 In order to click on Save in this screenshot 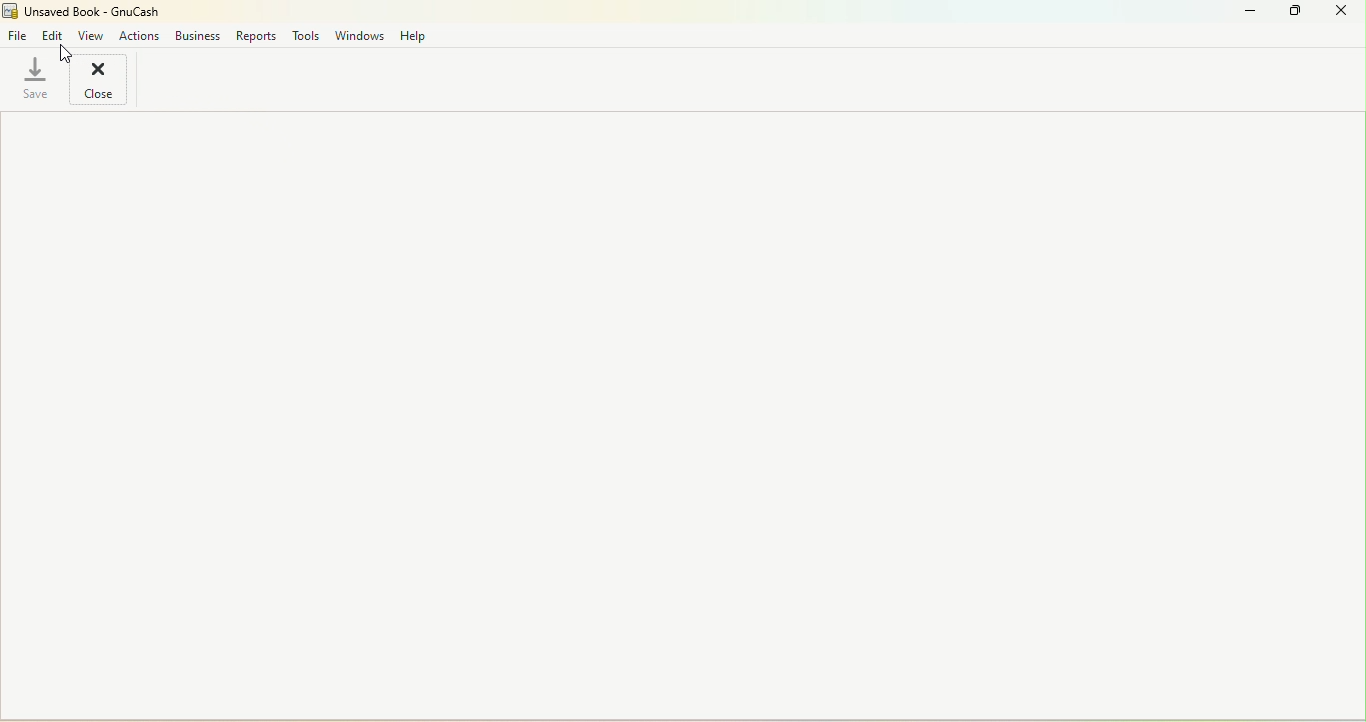, I will do `click(34, 80)`.